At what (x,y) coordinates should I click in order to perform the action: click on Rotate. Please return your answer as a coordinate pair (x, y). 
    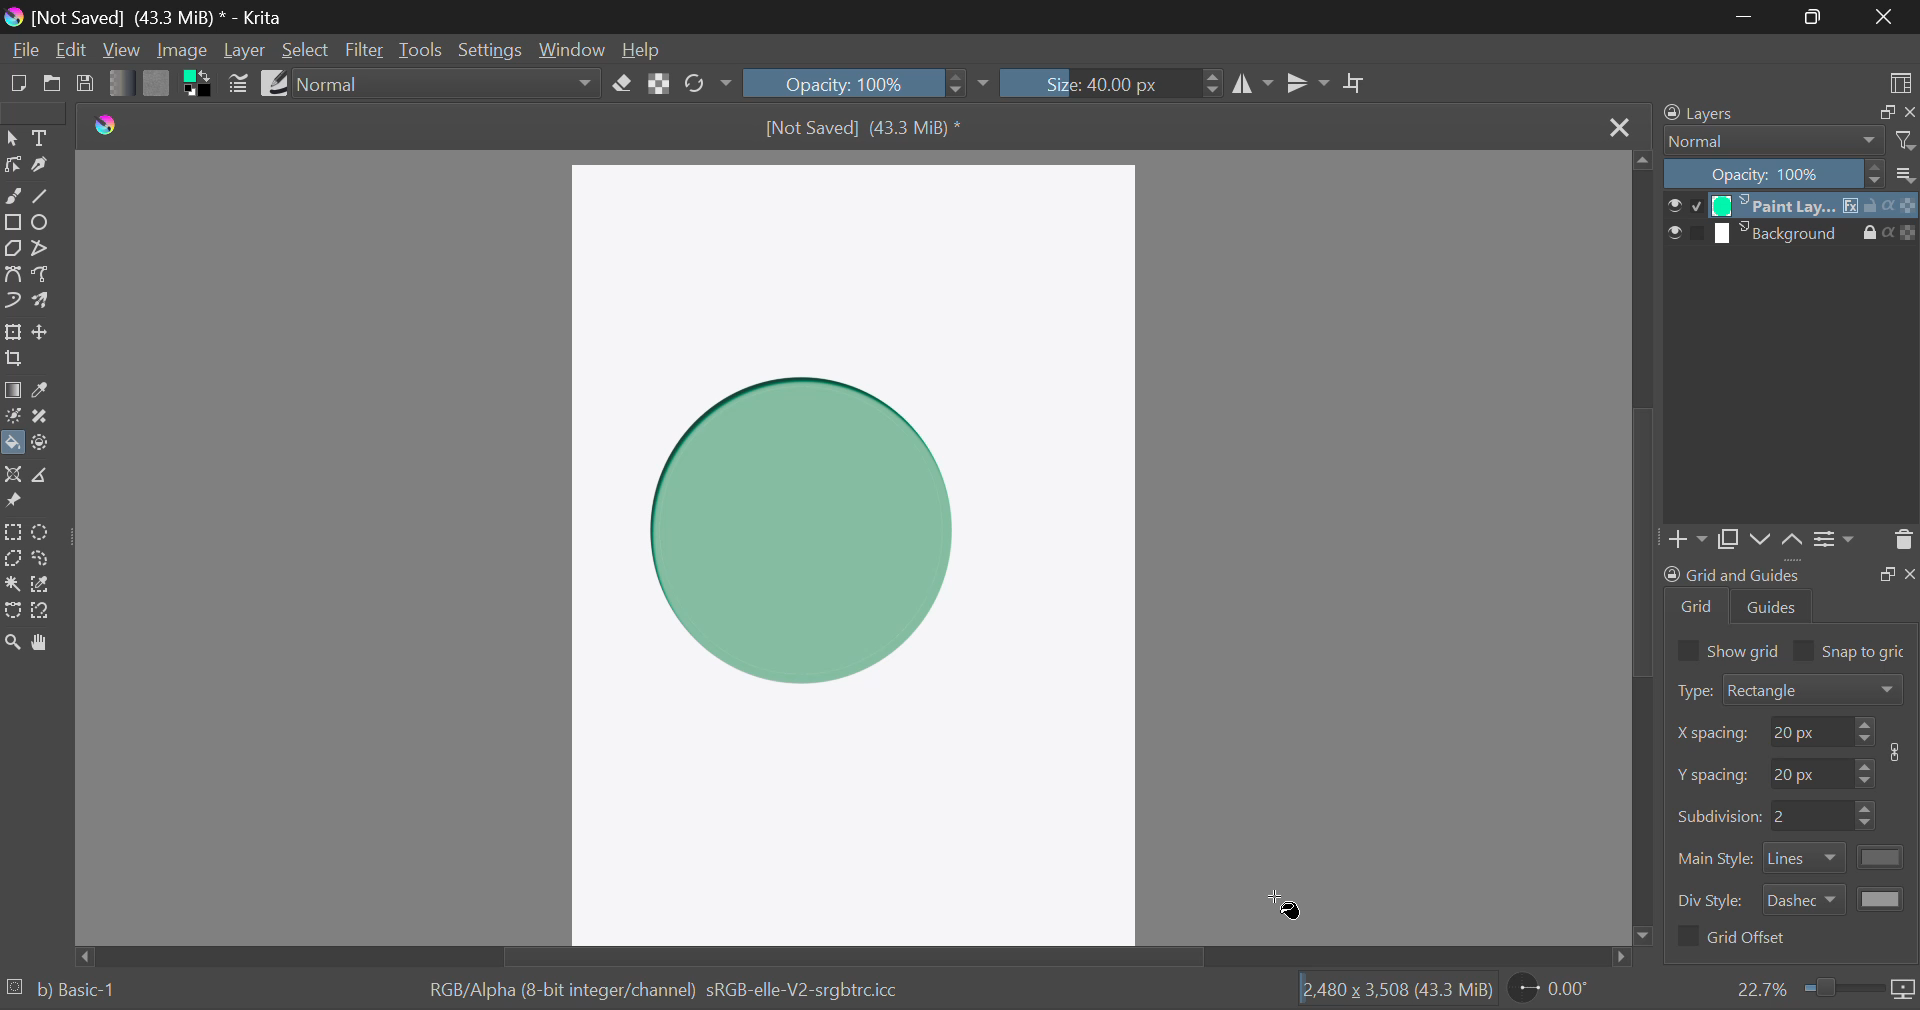
    Looking at the image, I should click on (708, 84).